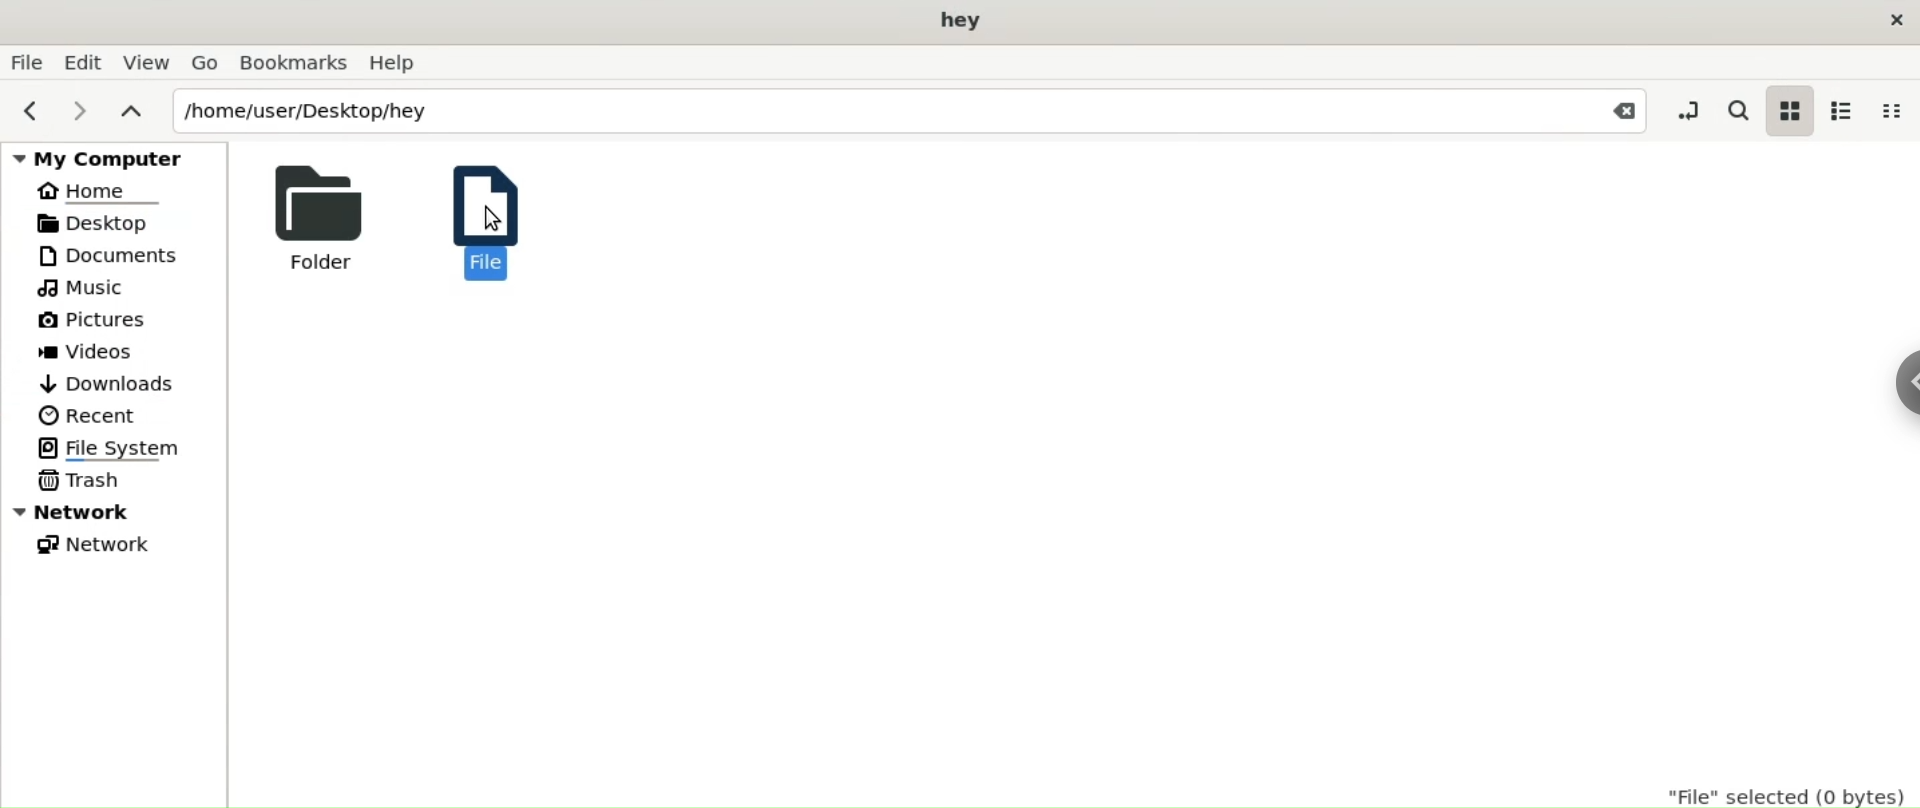 Image resolution: width=1920 pixels, height=808 pixels. I want to click on File, so click(493, 218).